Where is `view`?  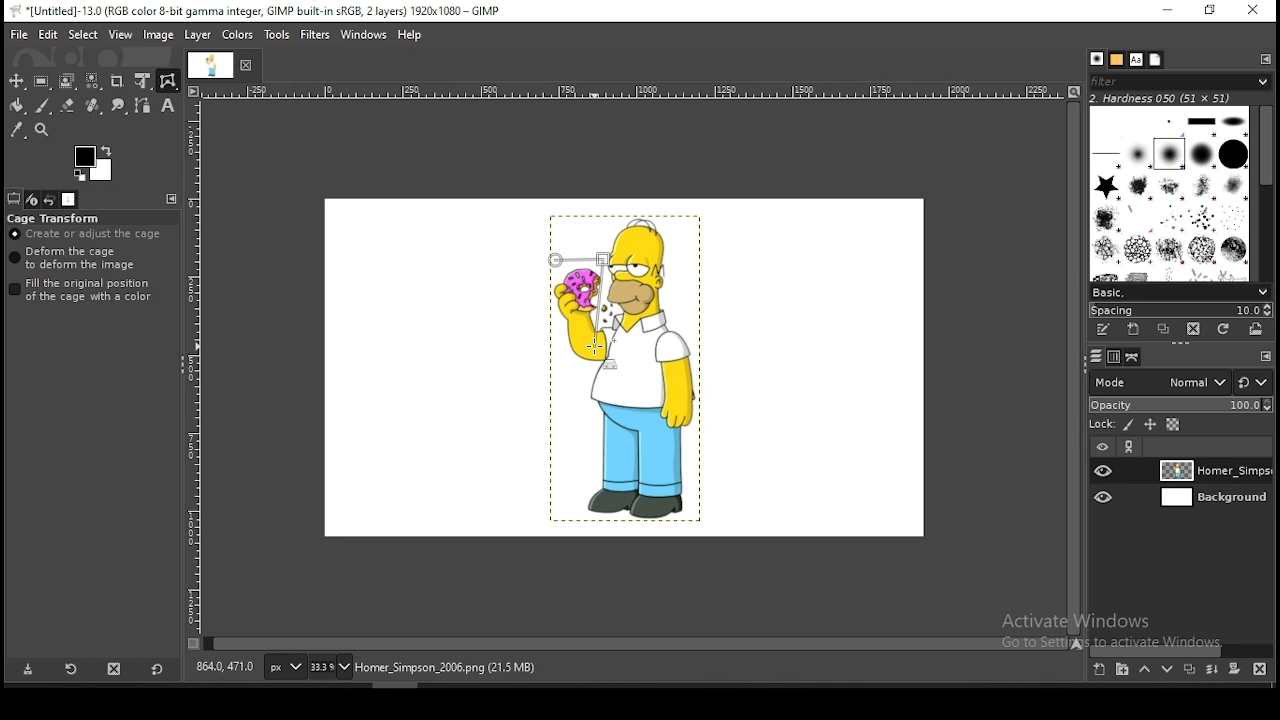
view is located at coordinates (121, 34).